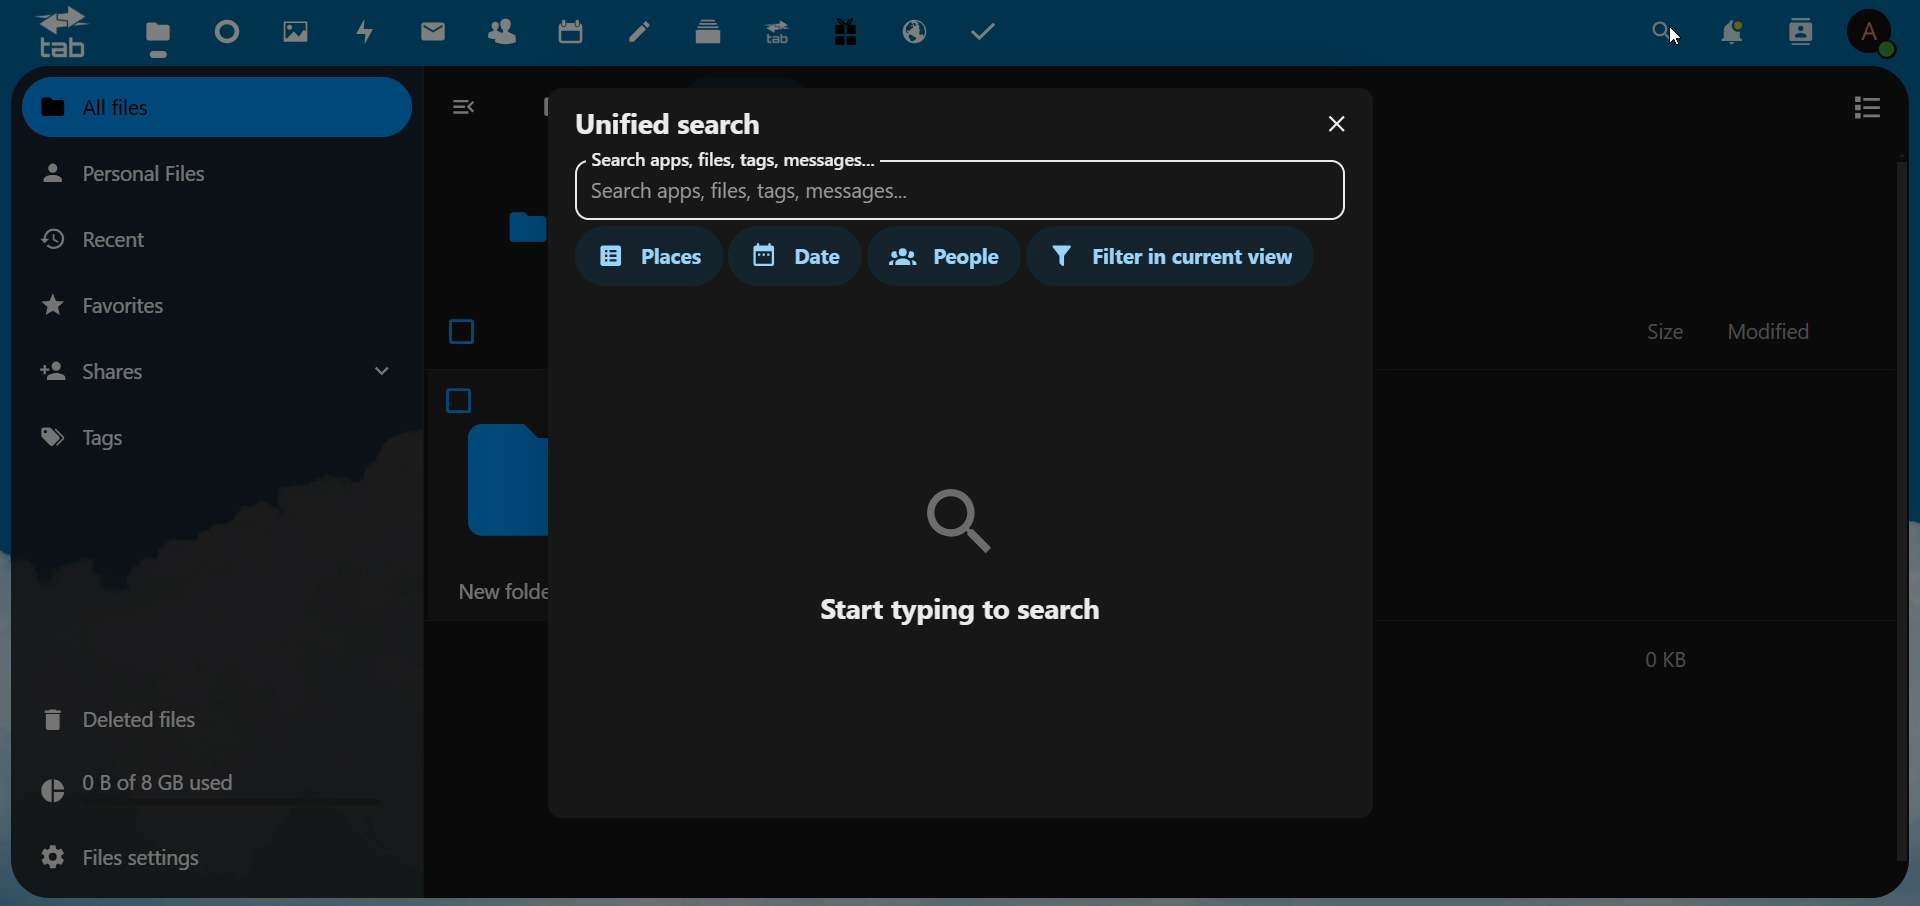 This screenshot has width=1920, height=906. What do you see at coordinates (1771, 334) in the screenshot?
I see `modified` at bounding box center [1771, 334].